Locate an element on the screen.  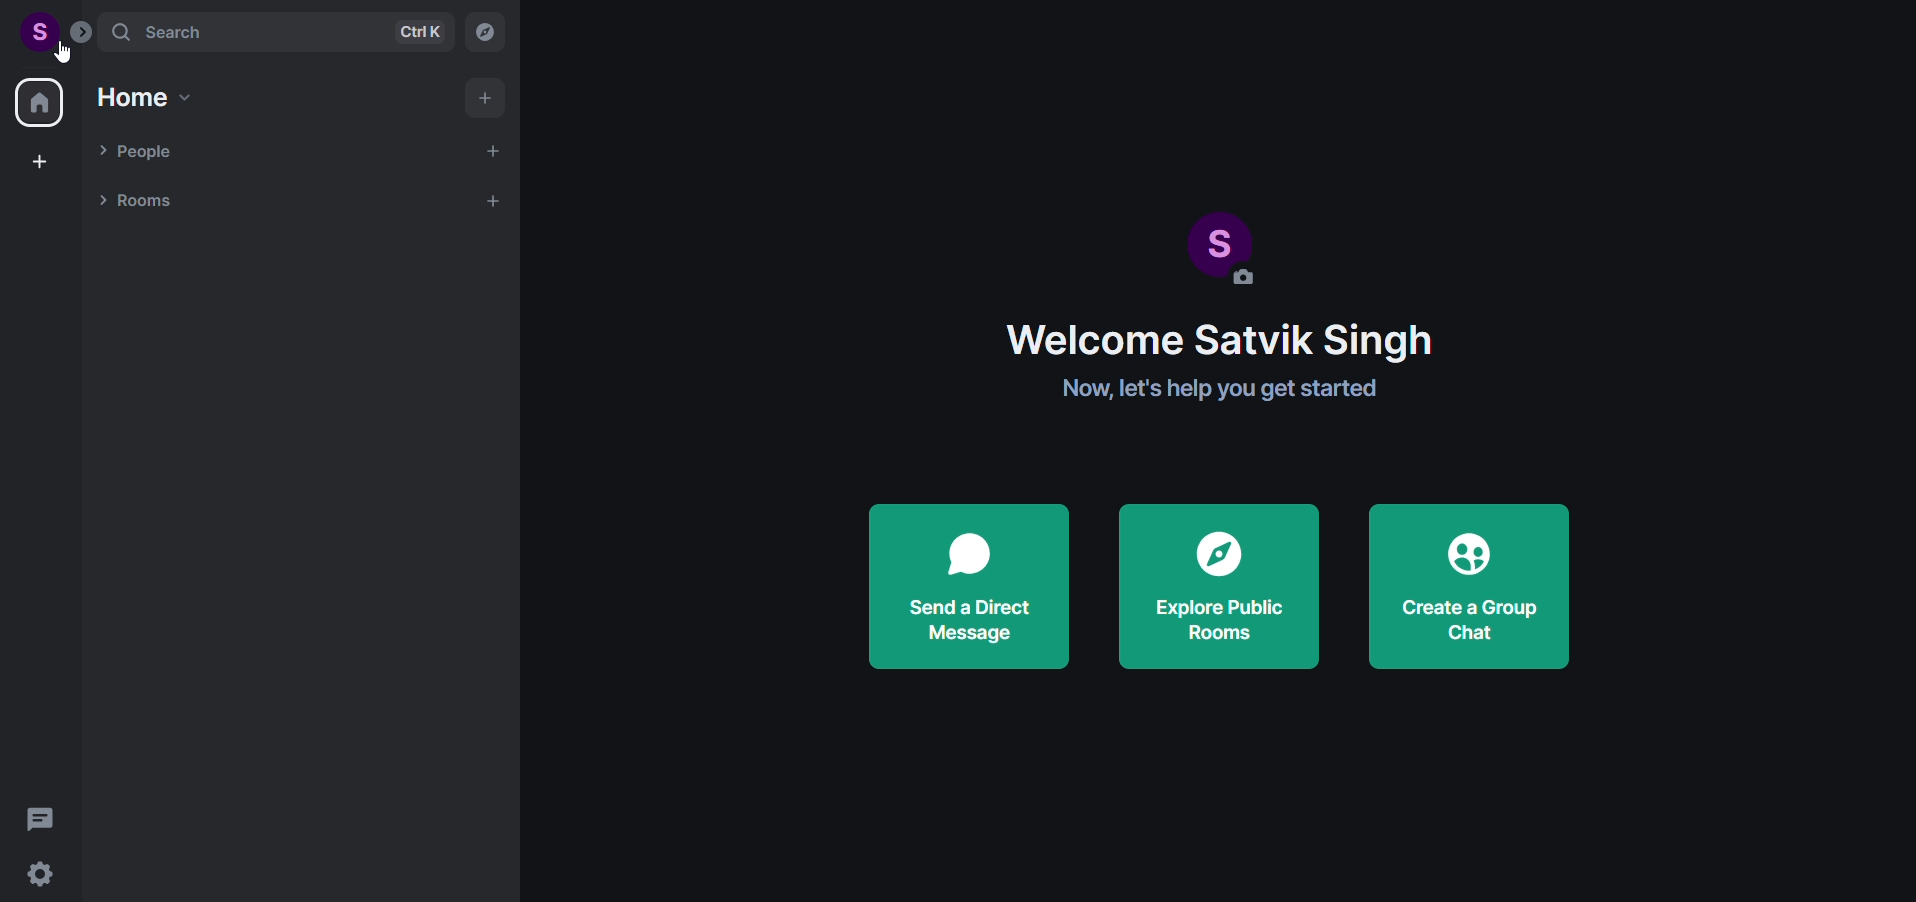
user is located at coordinates (31, 30).